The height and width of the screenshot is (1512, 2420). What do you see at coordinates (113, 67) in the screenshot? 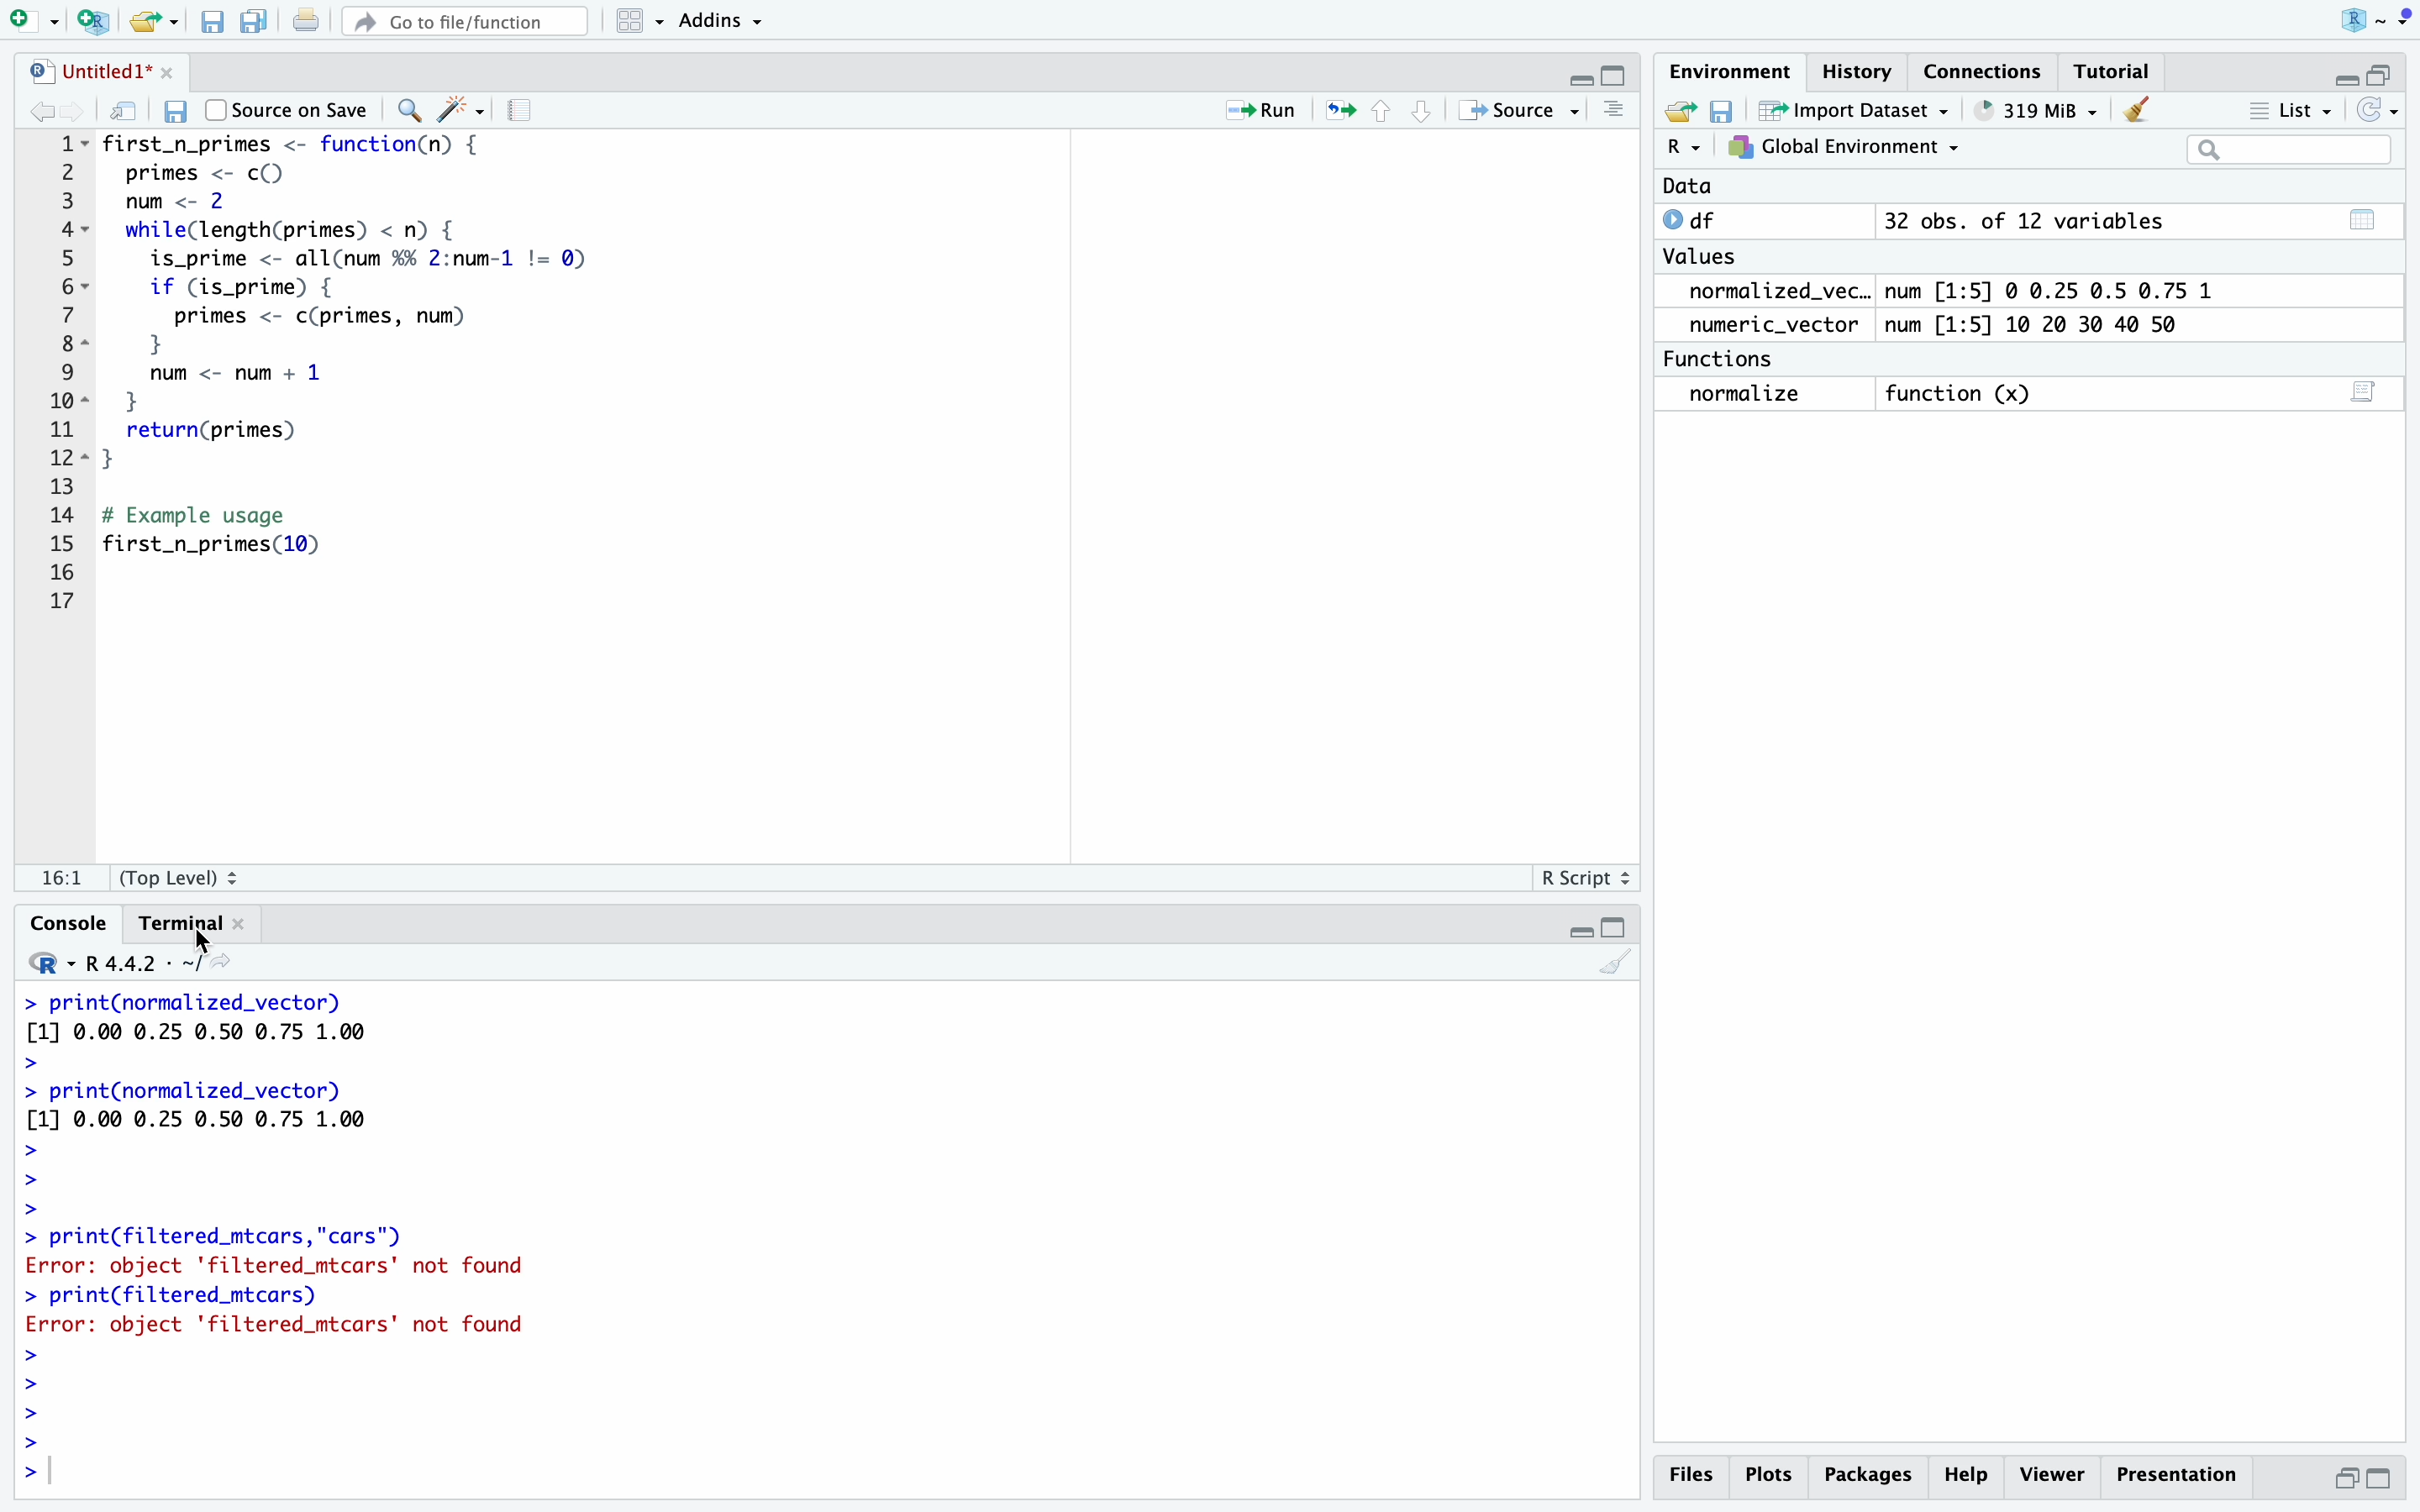
I see `untitled` at bounding box center [113, 67].